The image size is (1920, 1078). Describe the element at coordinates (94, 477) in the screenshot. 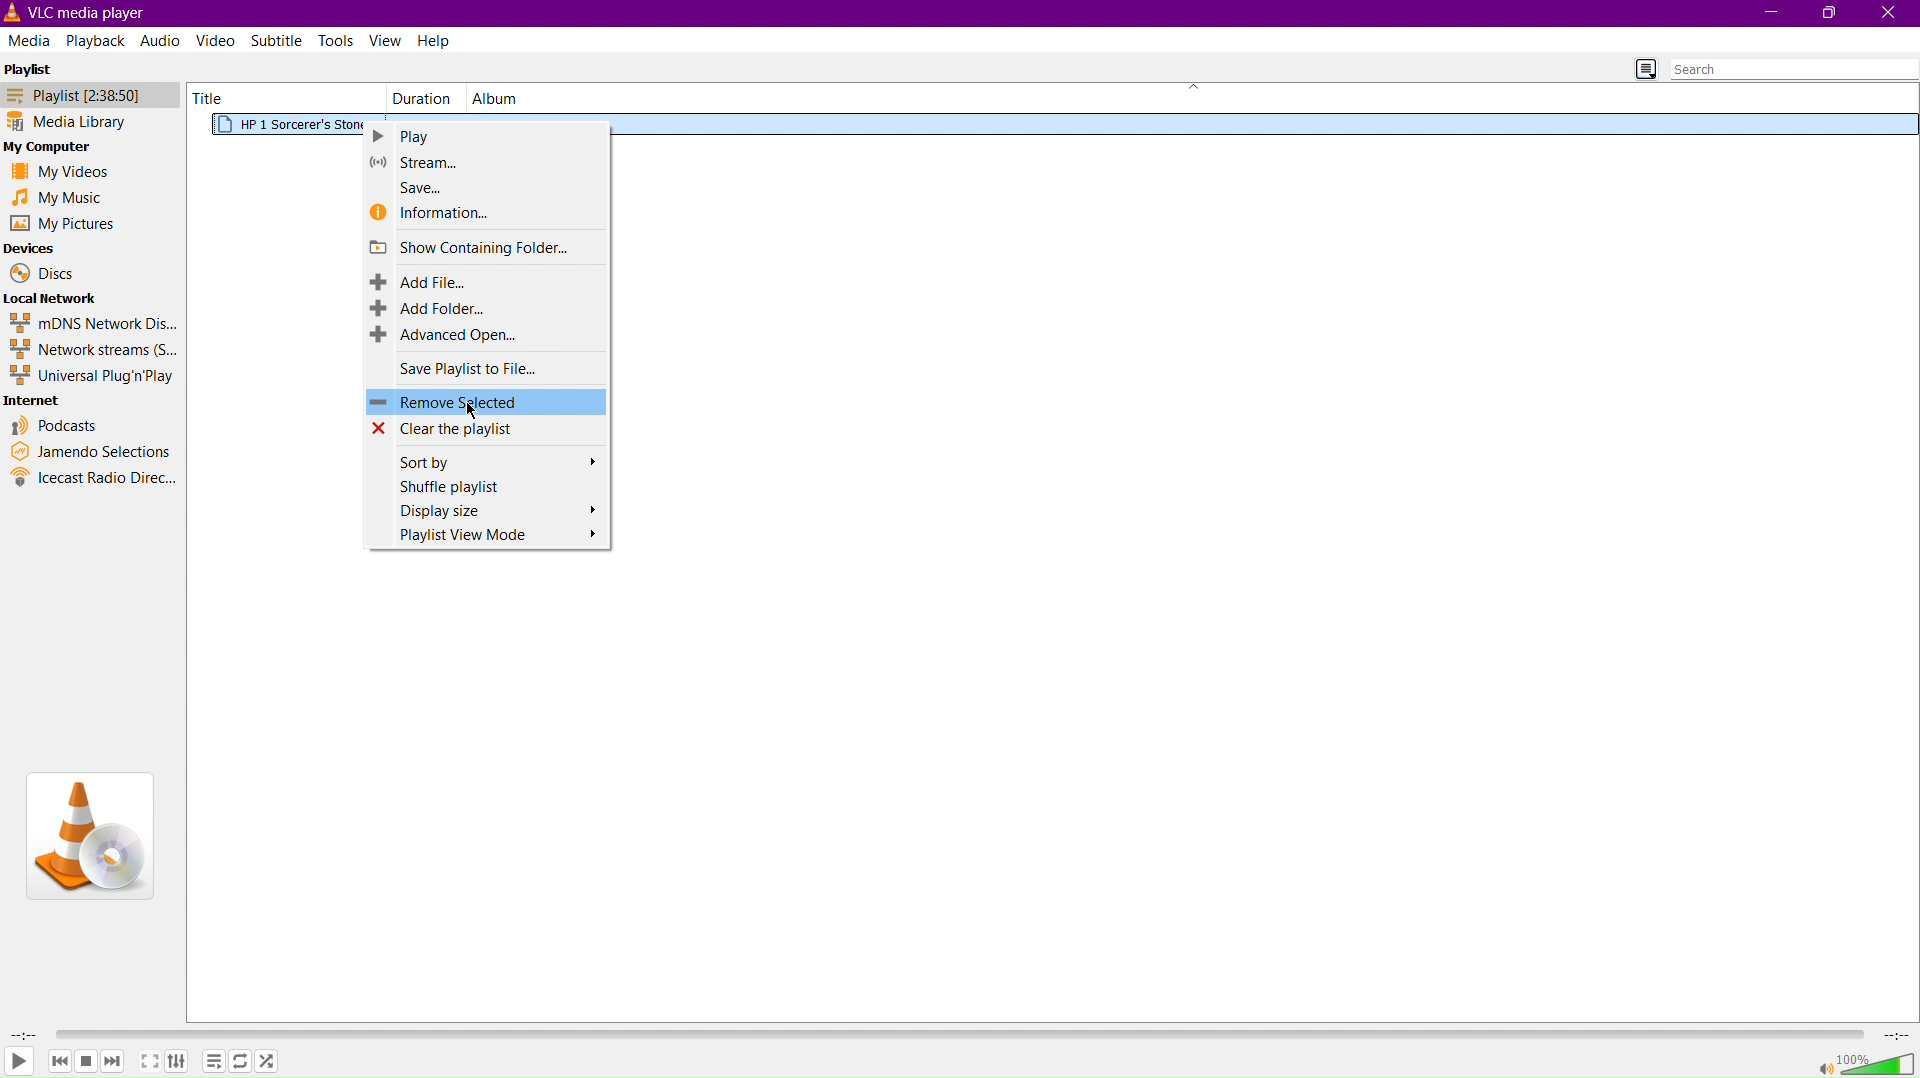

I see `Icecast Radio Directory` at that location.